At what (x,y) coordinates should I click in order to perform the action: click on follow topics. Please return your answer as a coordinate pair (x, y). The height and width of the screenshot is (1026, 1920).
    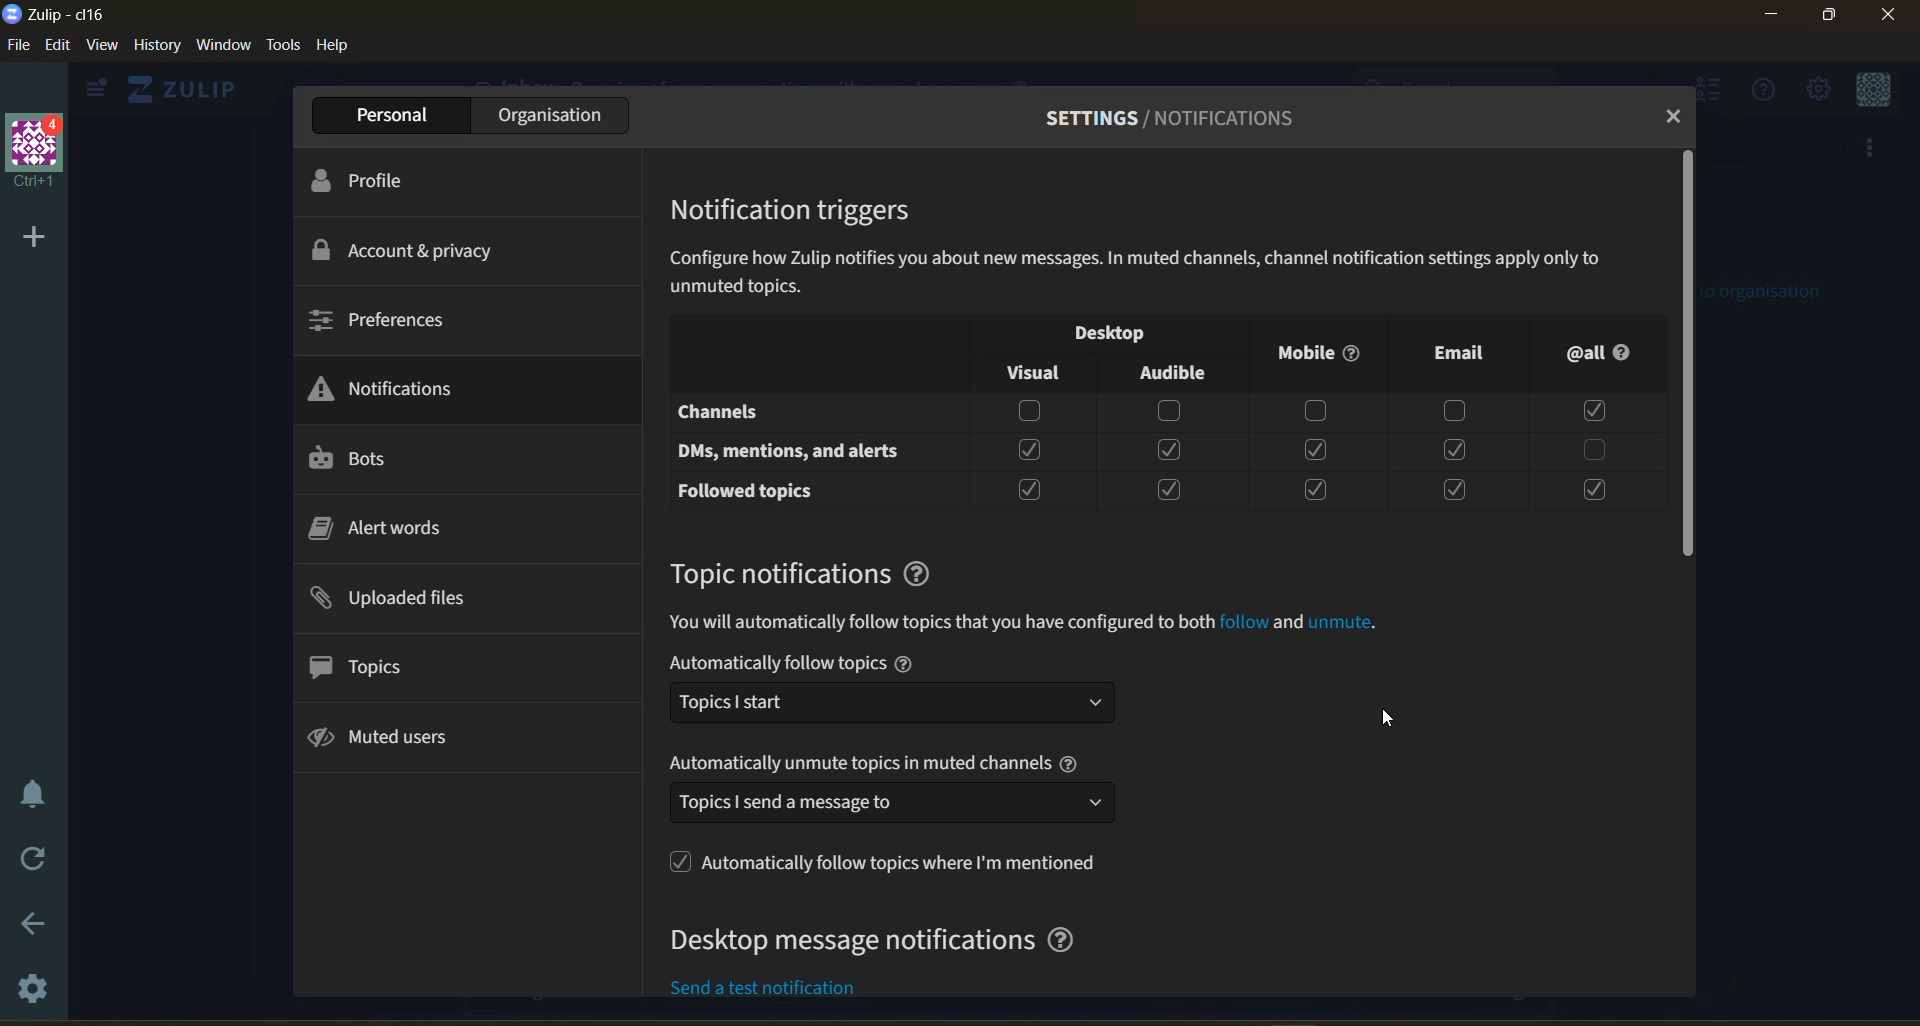
    Looking at the image, I should click on (883, 862).